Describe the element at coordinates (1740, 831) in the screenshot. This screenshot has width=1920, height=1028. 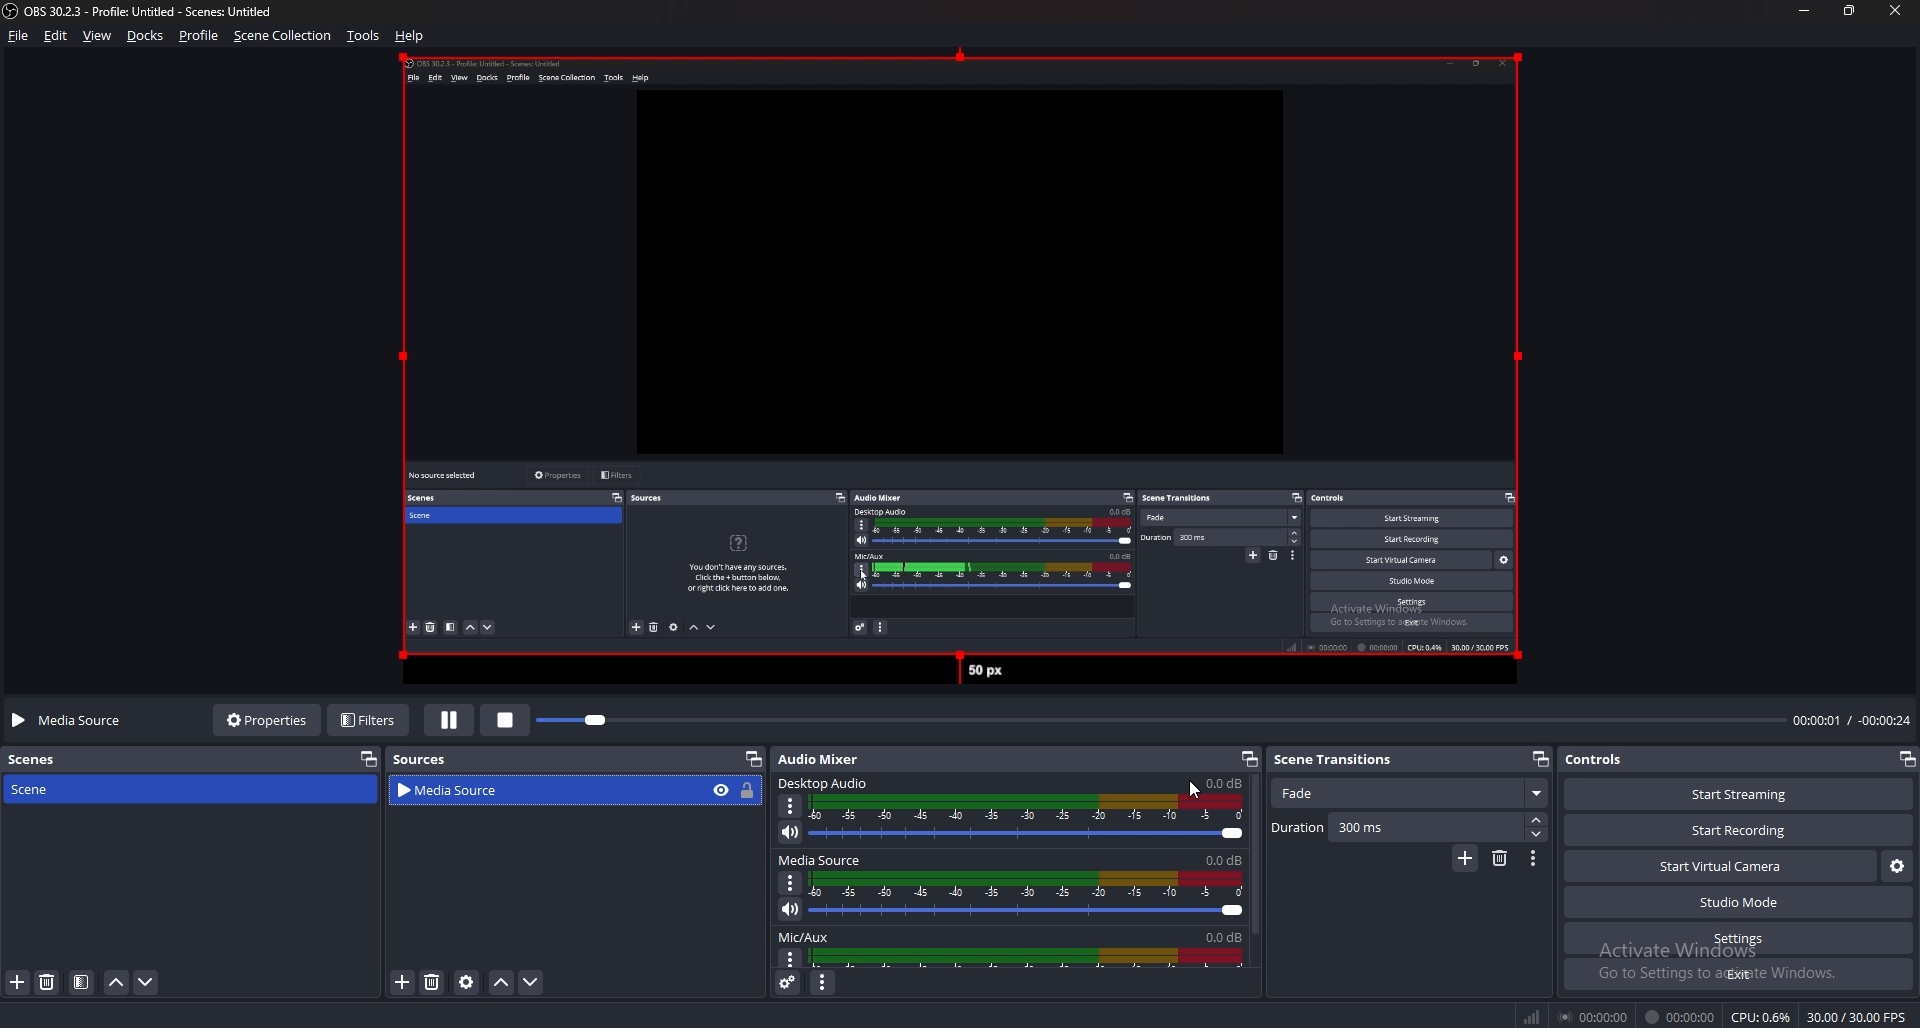
I see `Start recording` at that location.